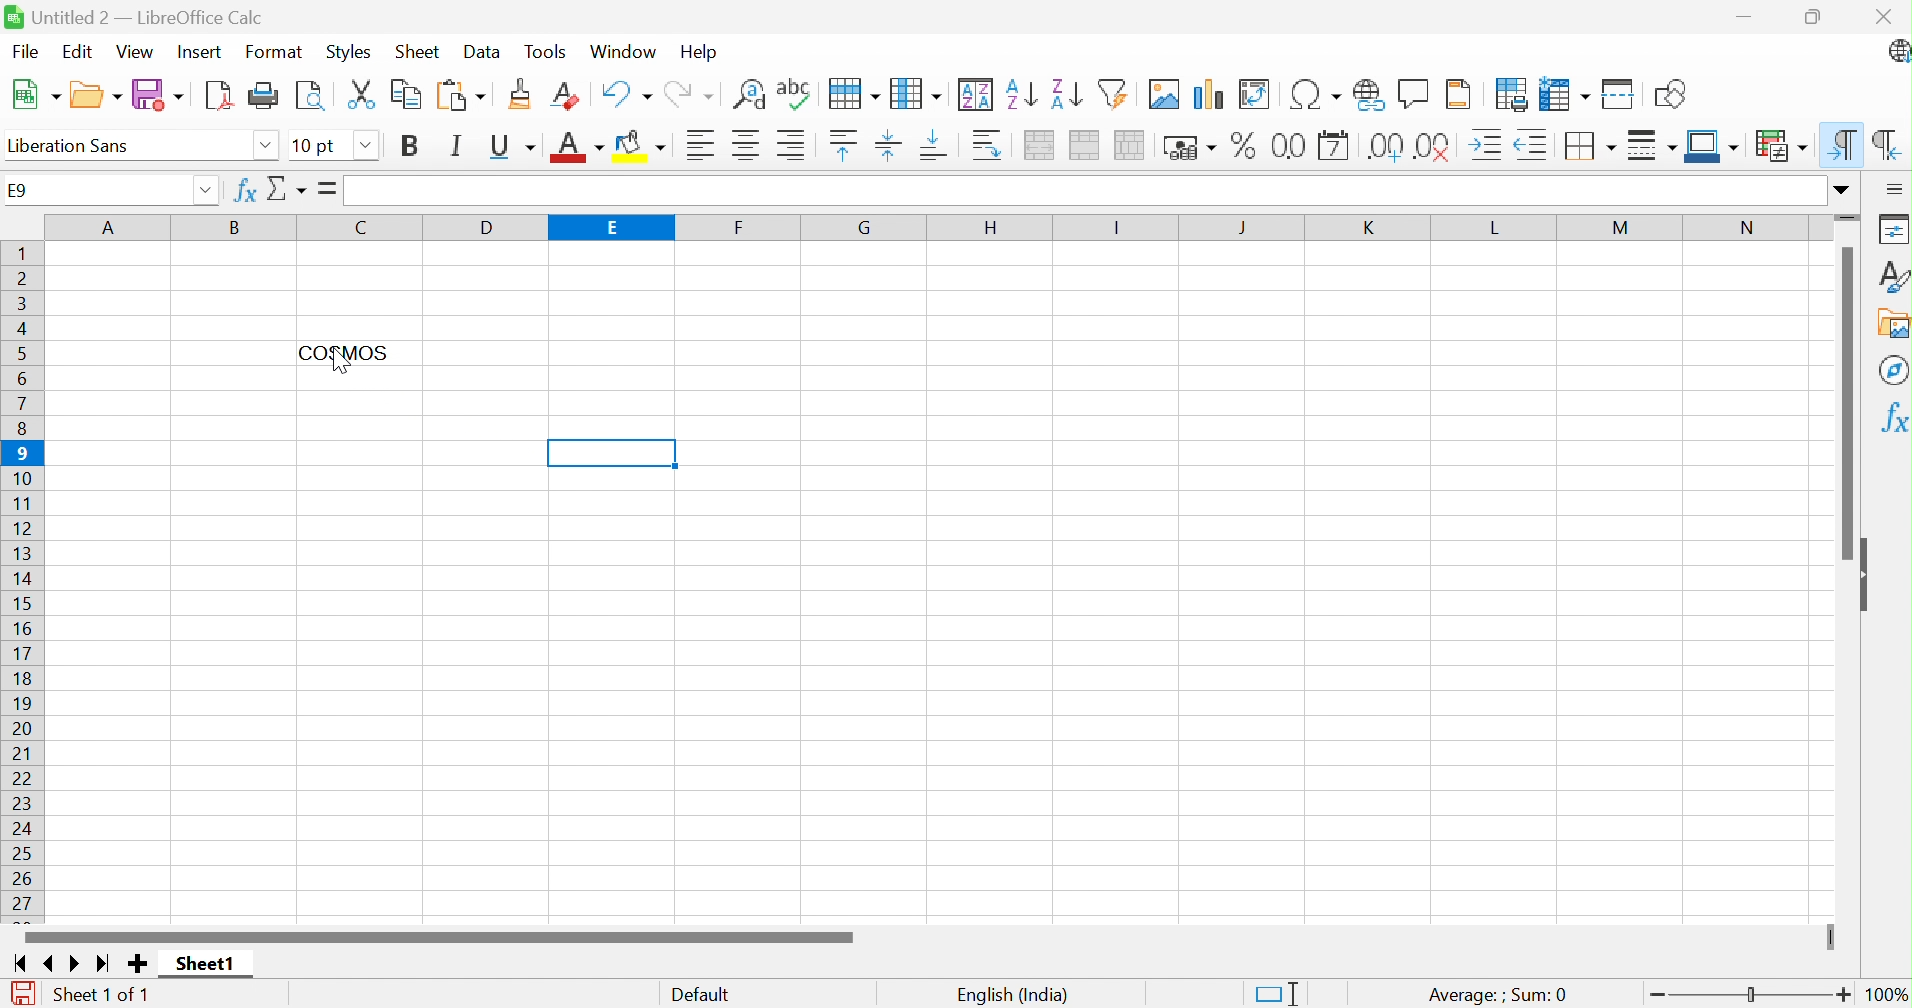 The image size is (1912, 1008). I want to click on Auto filter, so click(1113, 93).